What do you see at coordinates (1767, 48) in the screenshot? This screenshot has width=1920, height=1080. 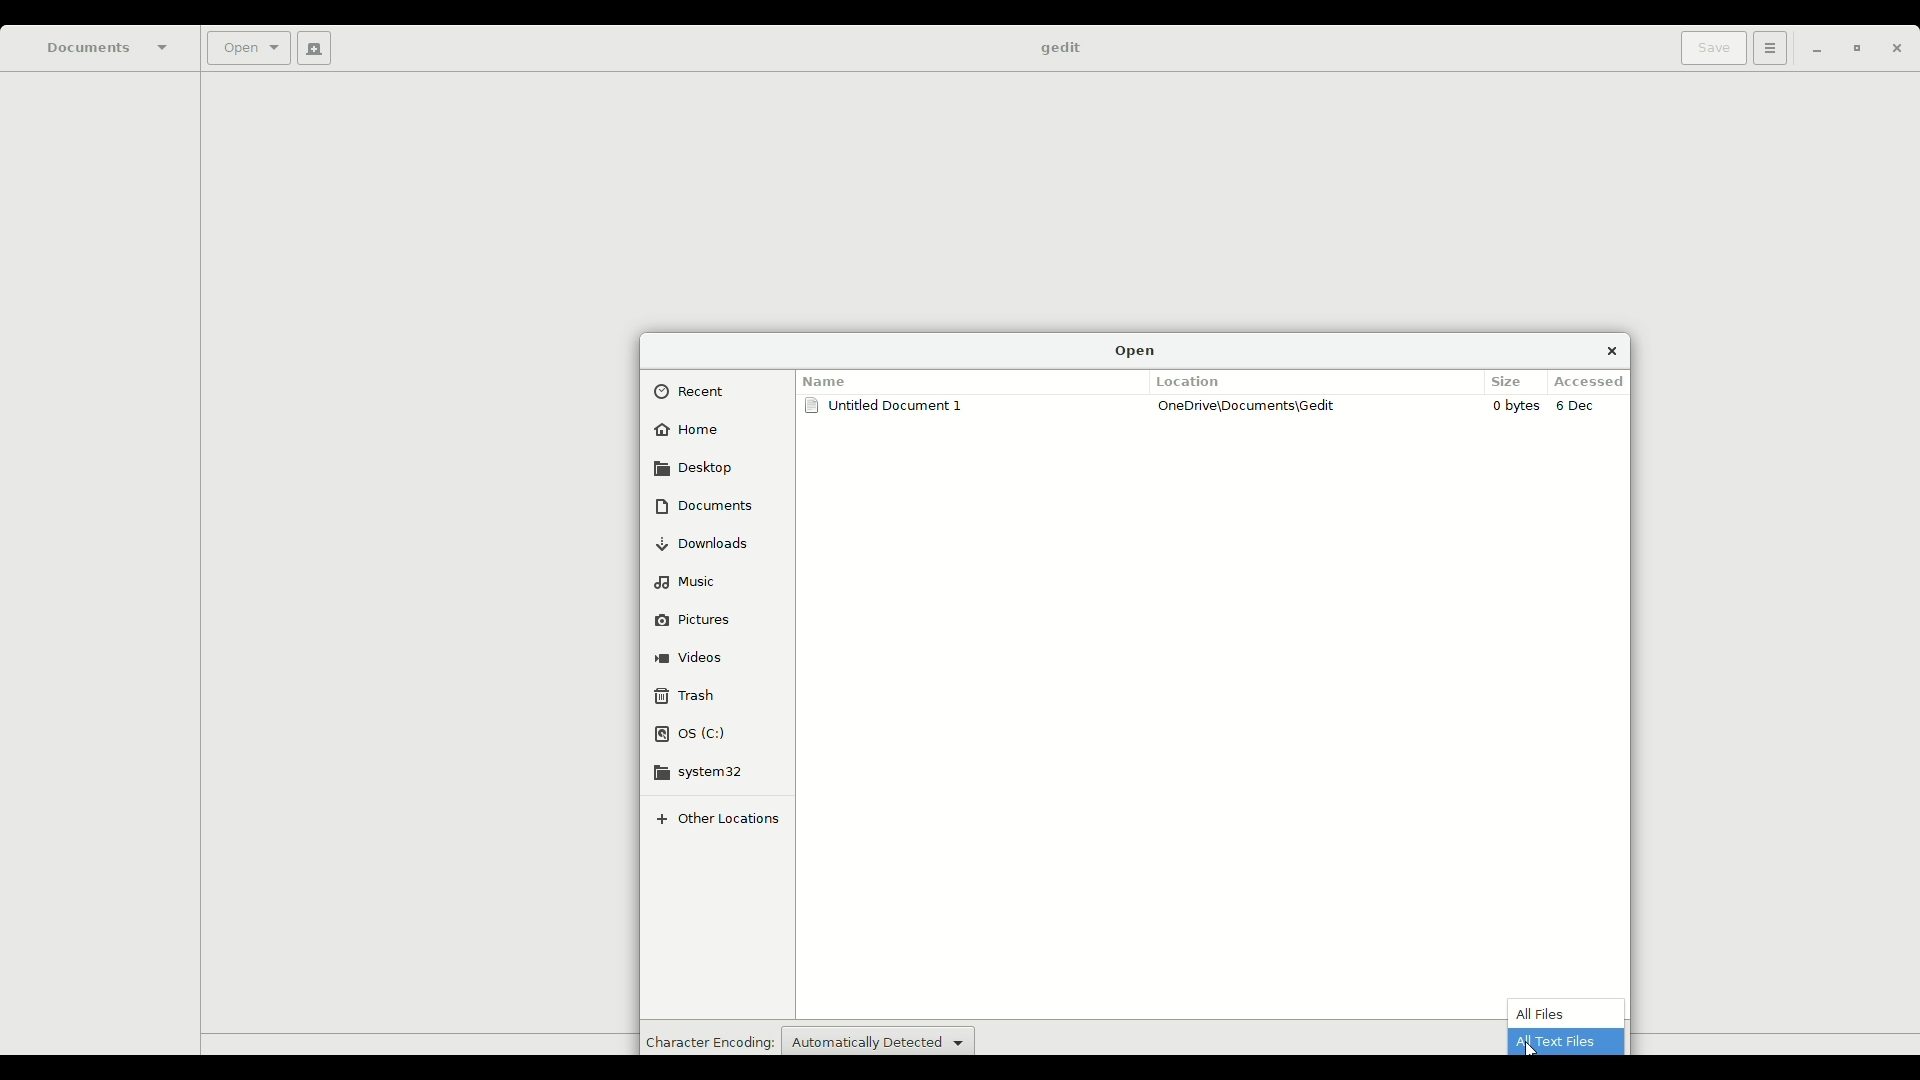 I see `Options` at bounding box center [1767, 48].